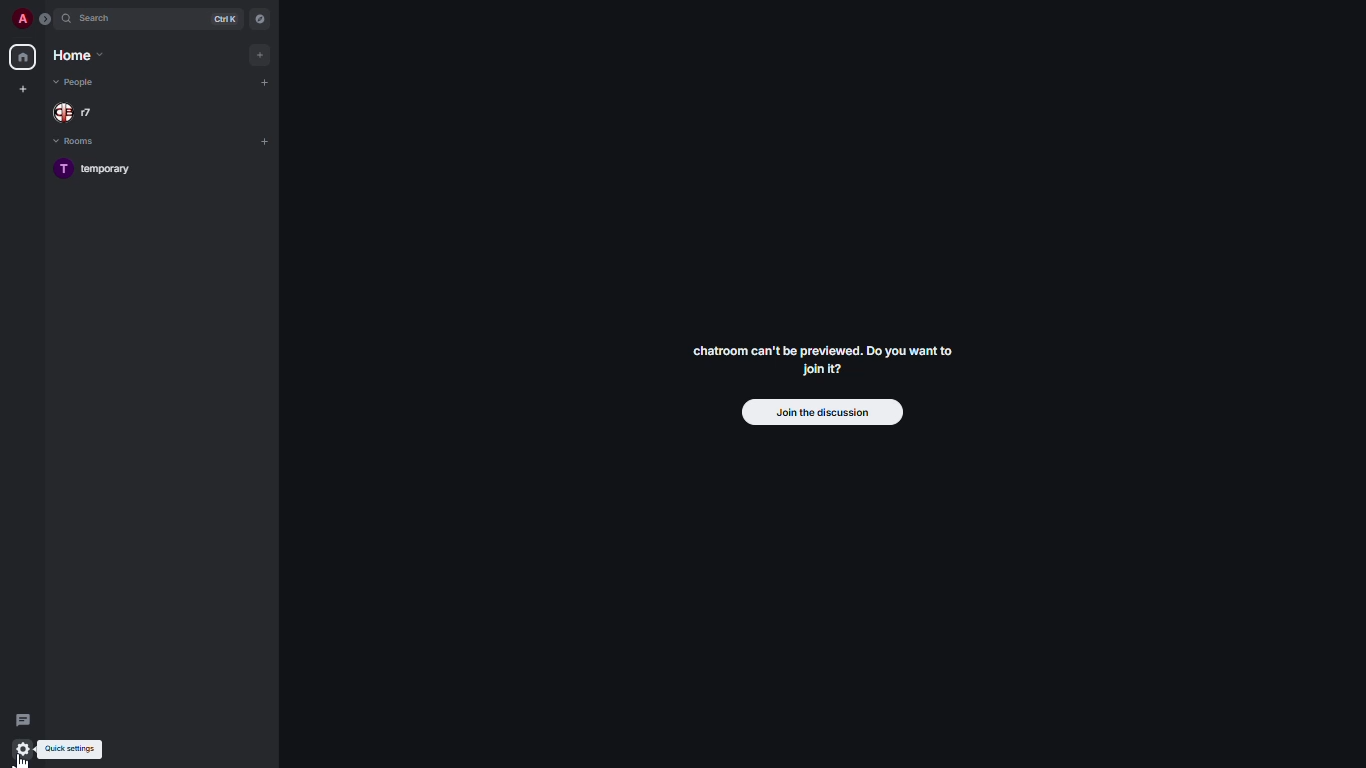 The height and width of the screenshot is (768, 1366). Describe the element at coordinates (261, 54) in the screenshot. I see `add` at that location.